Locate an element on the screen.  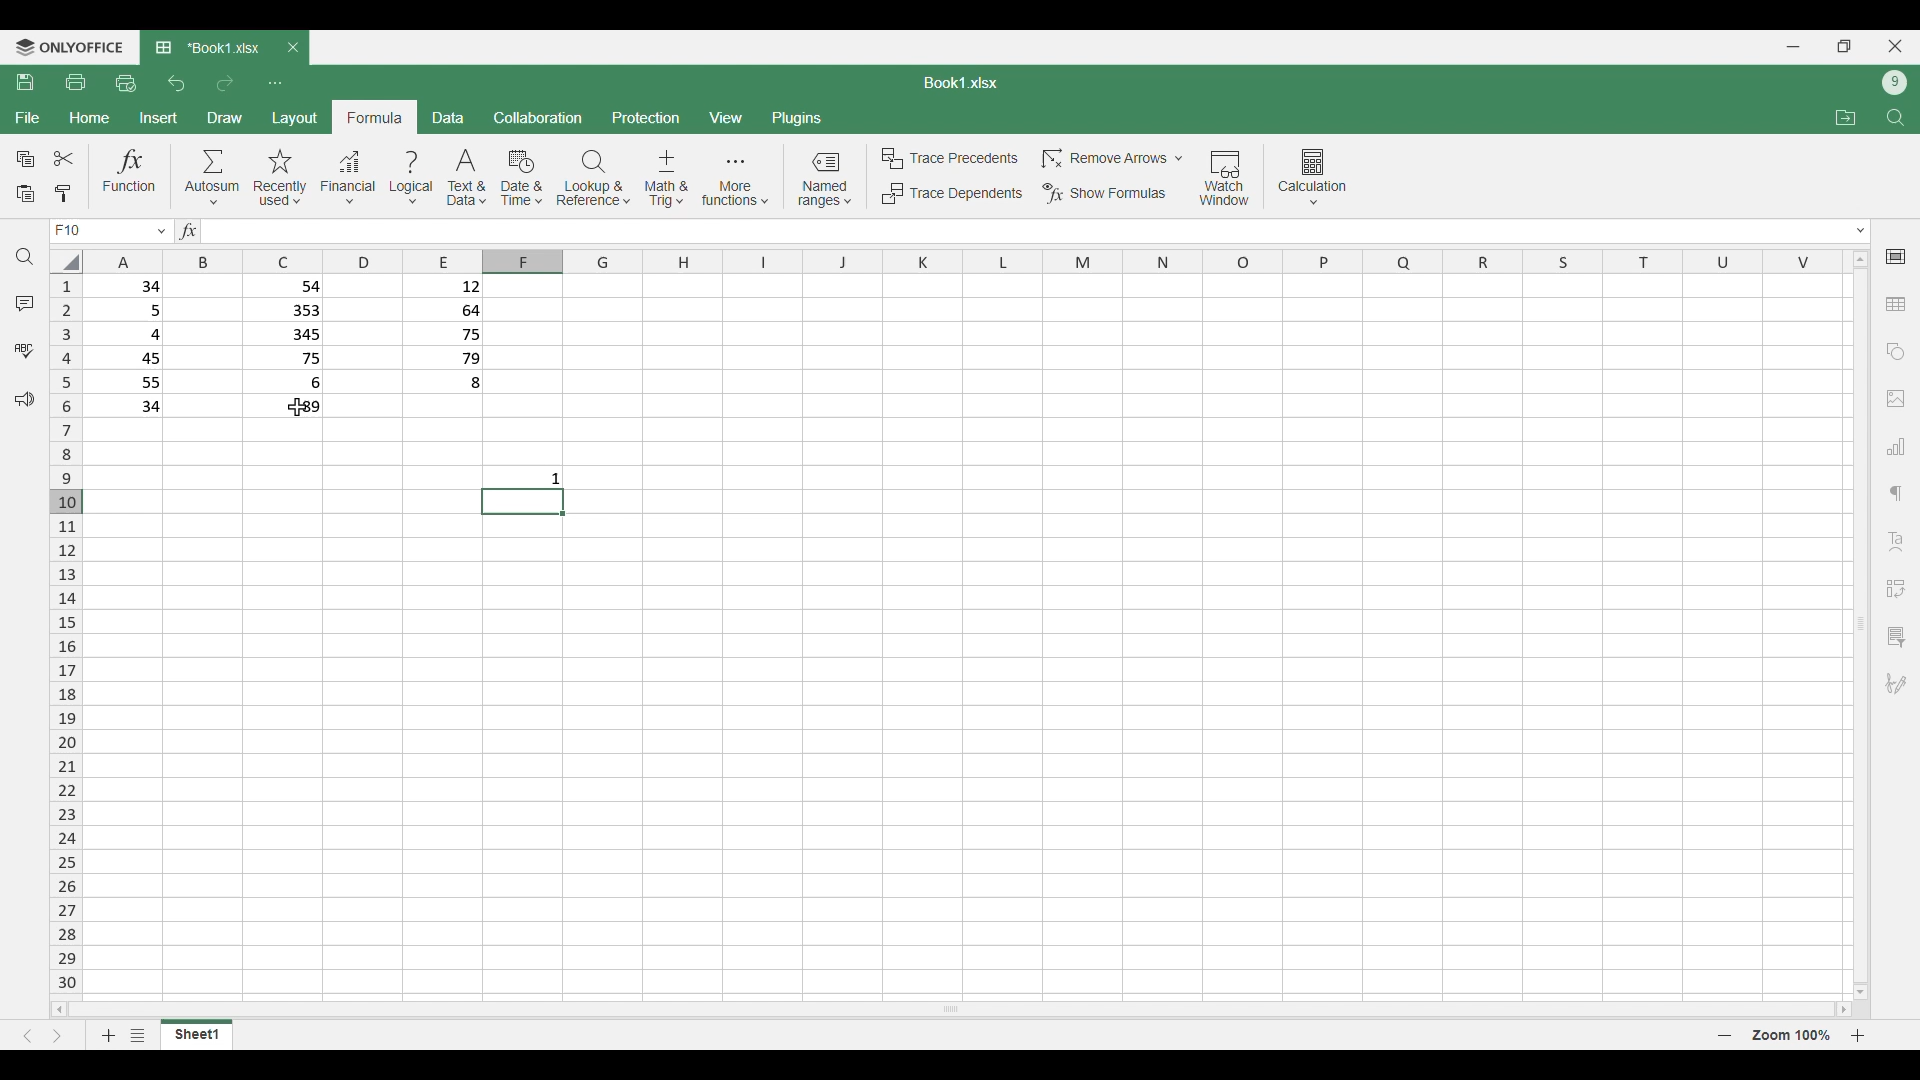
List of sheets is located at coordinates (139, 1035).